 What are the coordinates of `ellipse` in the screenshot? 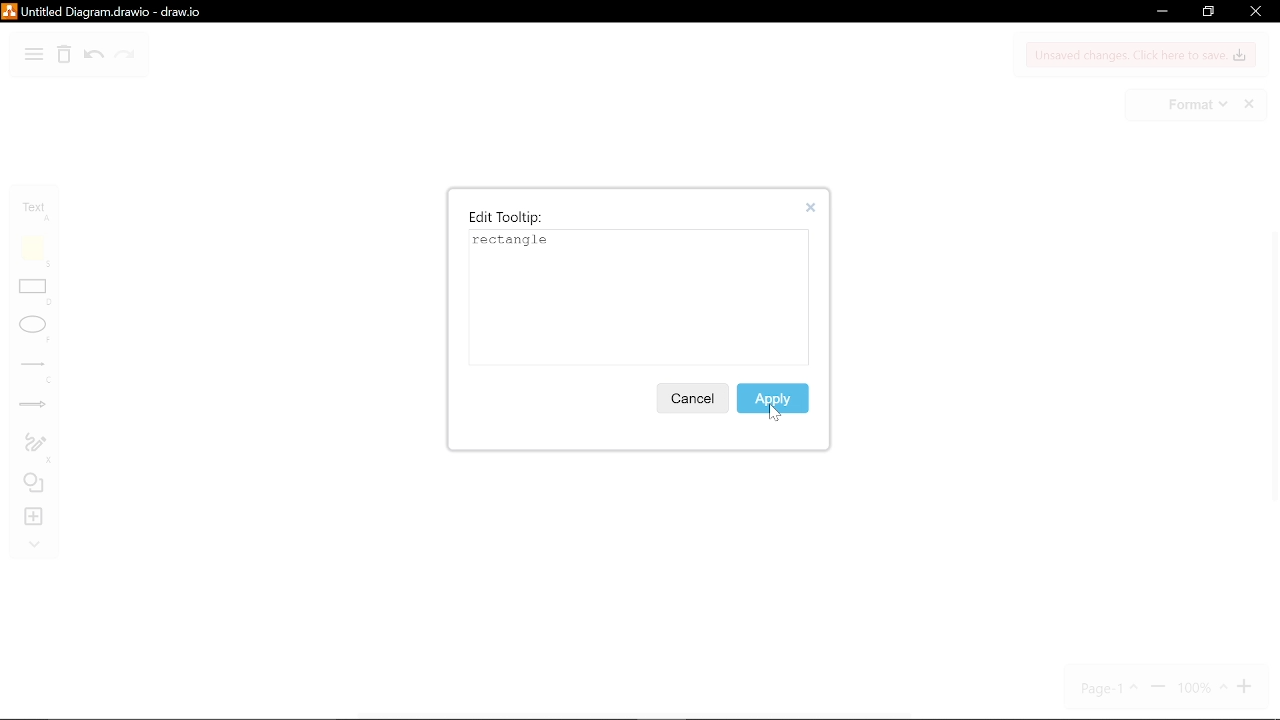 It's located at (35, 330).